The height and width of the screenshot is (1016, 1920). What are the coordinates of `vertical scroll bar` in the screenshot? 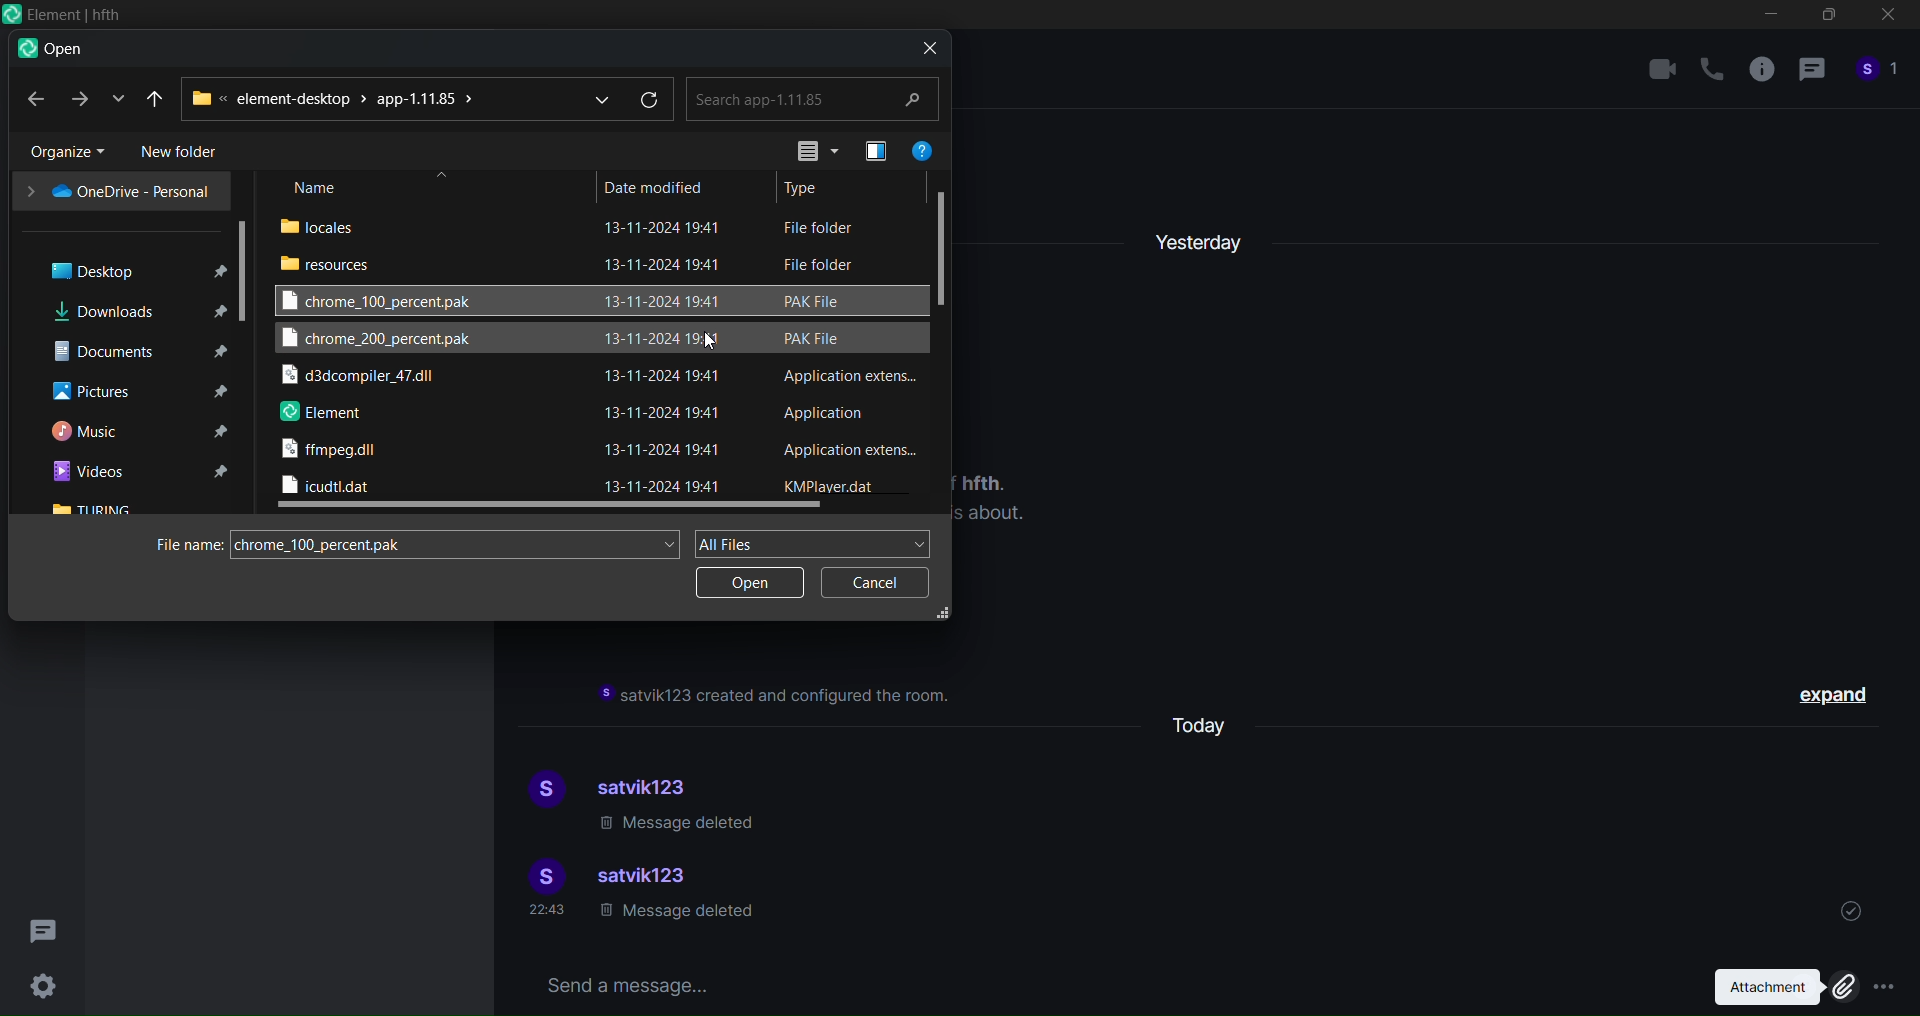 It's located at (946, 242).